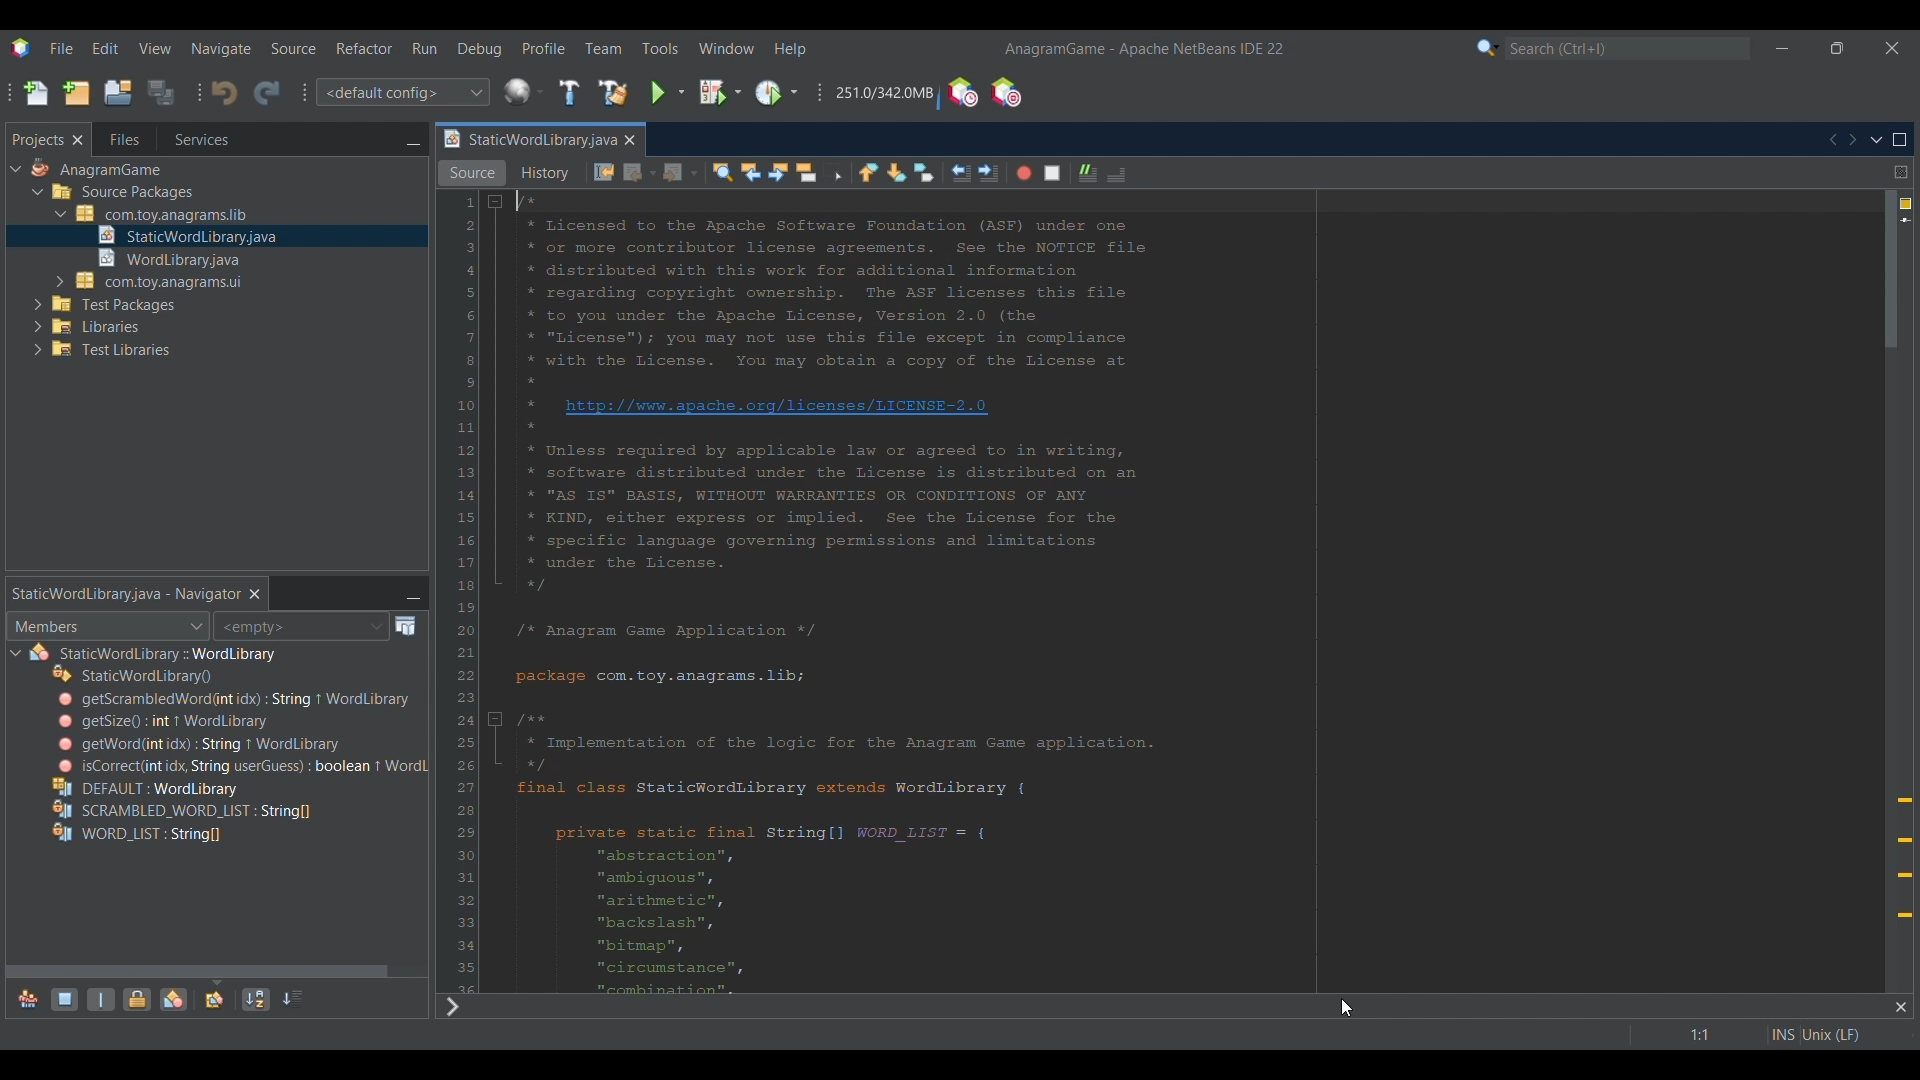 The height and width of the screenshot is (1080, 1920). Describe the element at coordinates (480, 48) in the screenshot. I see `Debug menu` at that location.